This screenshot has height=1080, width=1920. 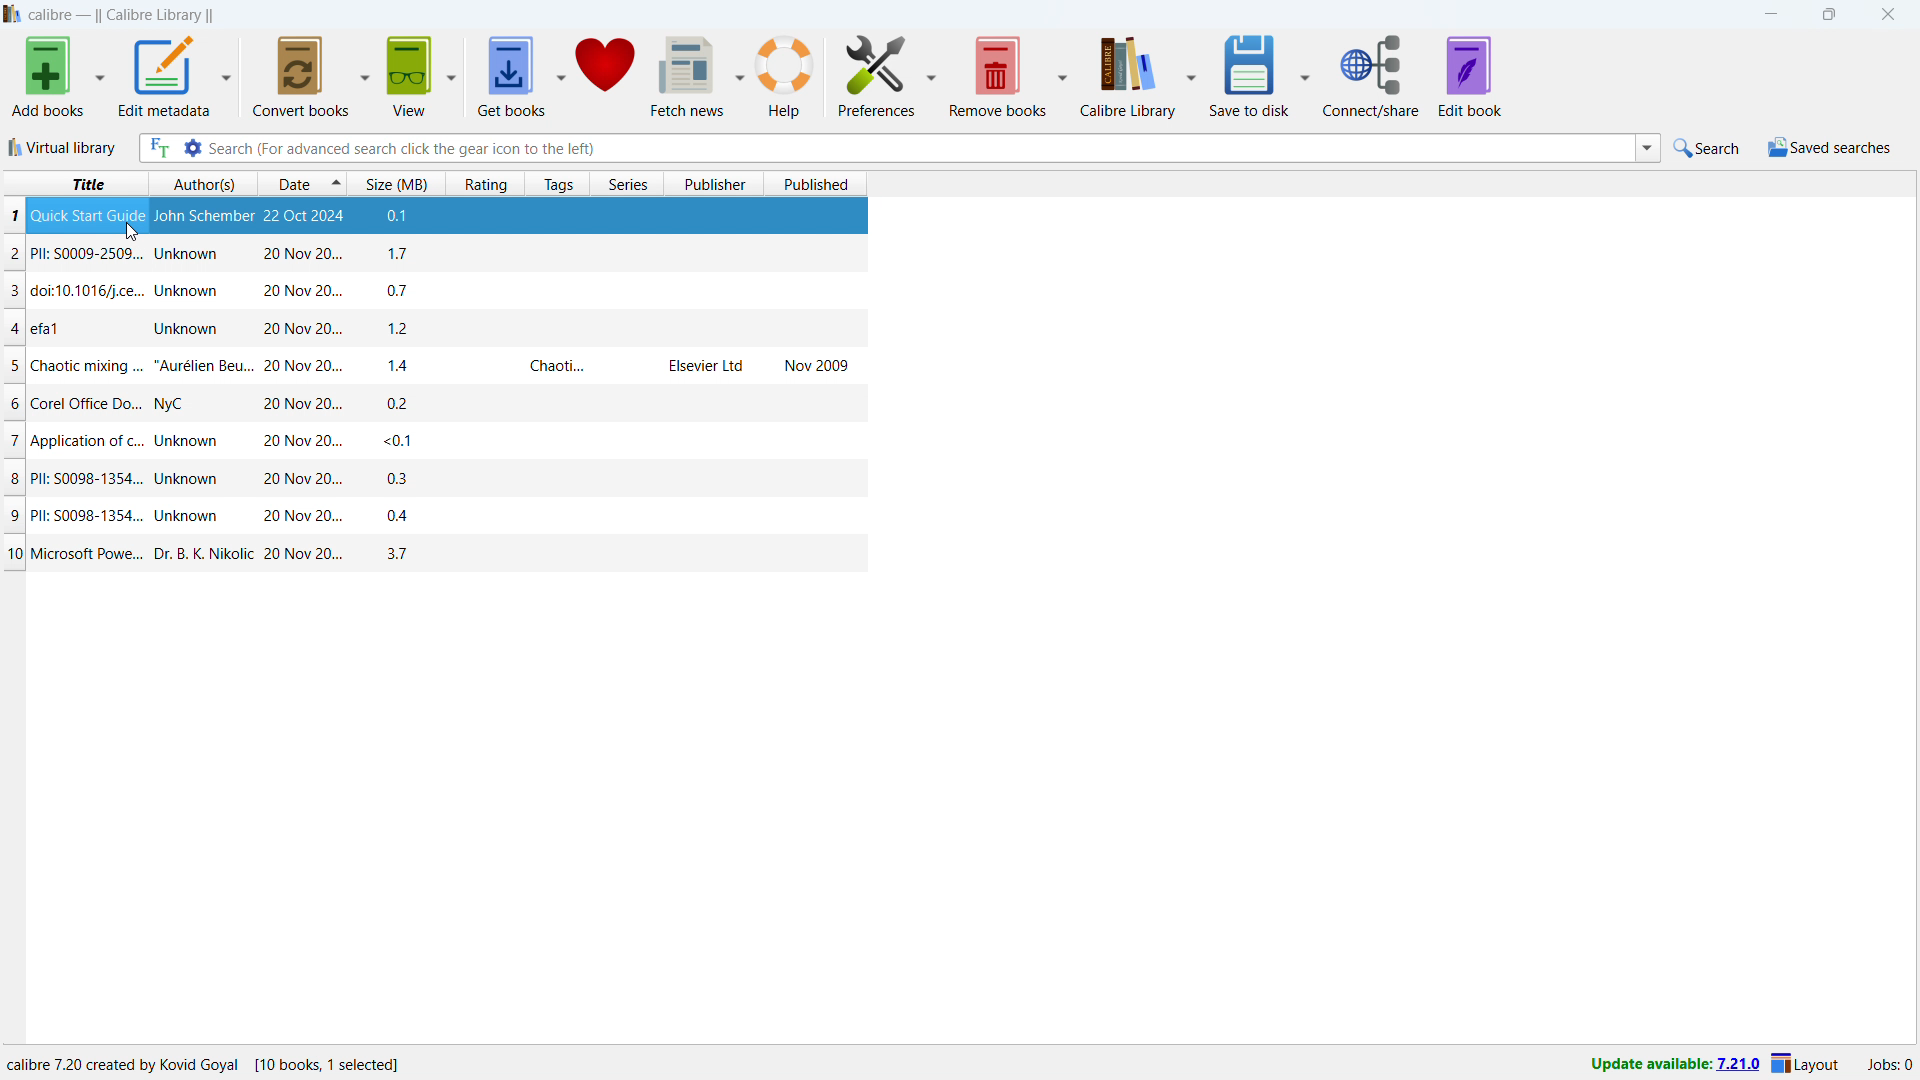 What do you see at coordinates (877, 75) in the screenshot?
I see `preferences` at bounding box center [877, 75].